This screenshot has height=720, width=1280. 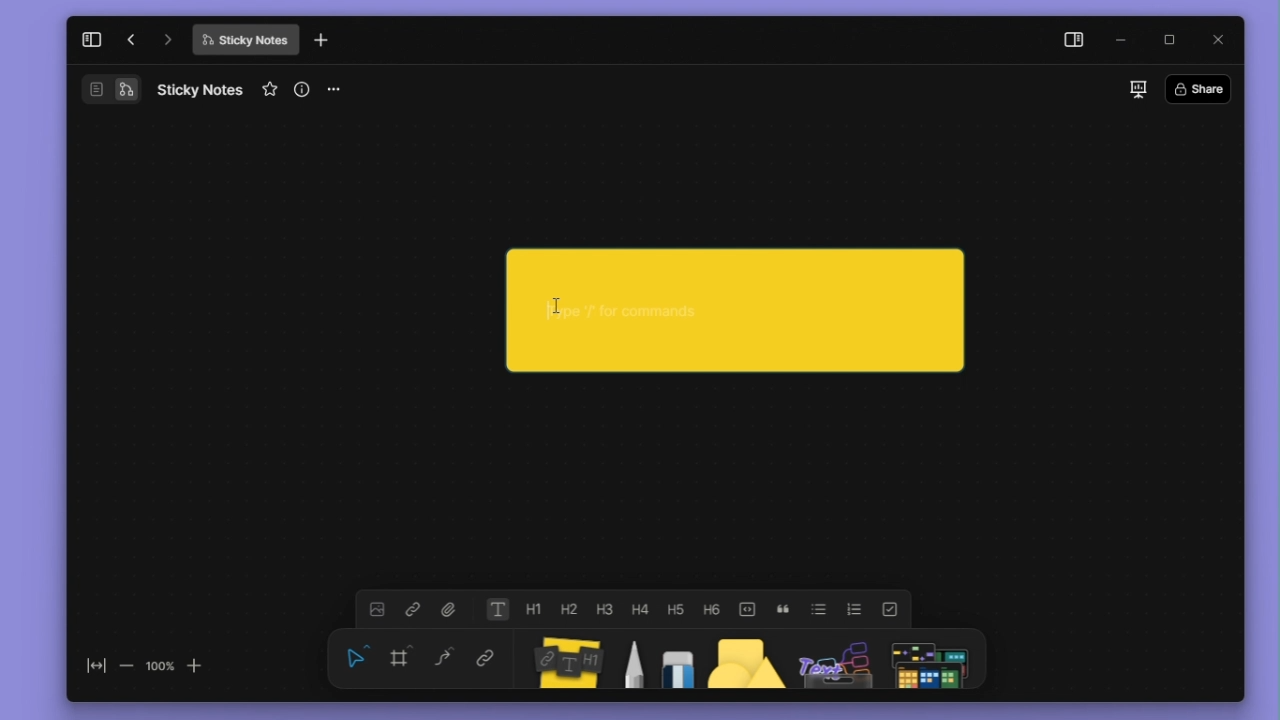 What do you see at coordinates (161, 662) in the screenshot?
I see `100%` at bounding box center [161, 662].